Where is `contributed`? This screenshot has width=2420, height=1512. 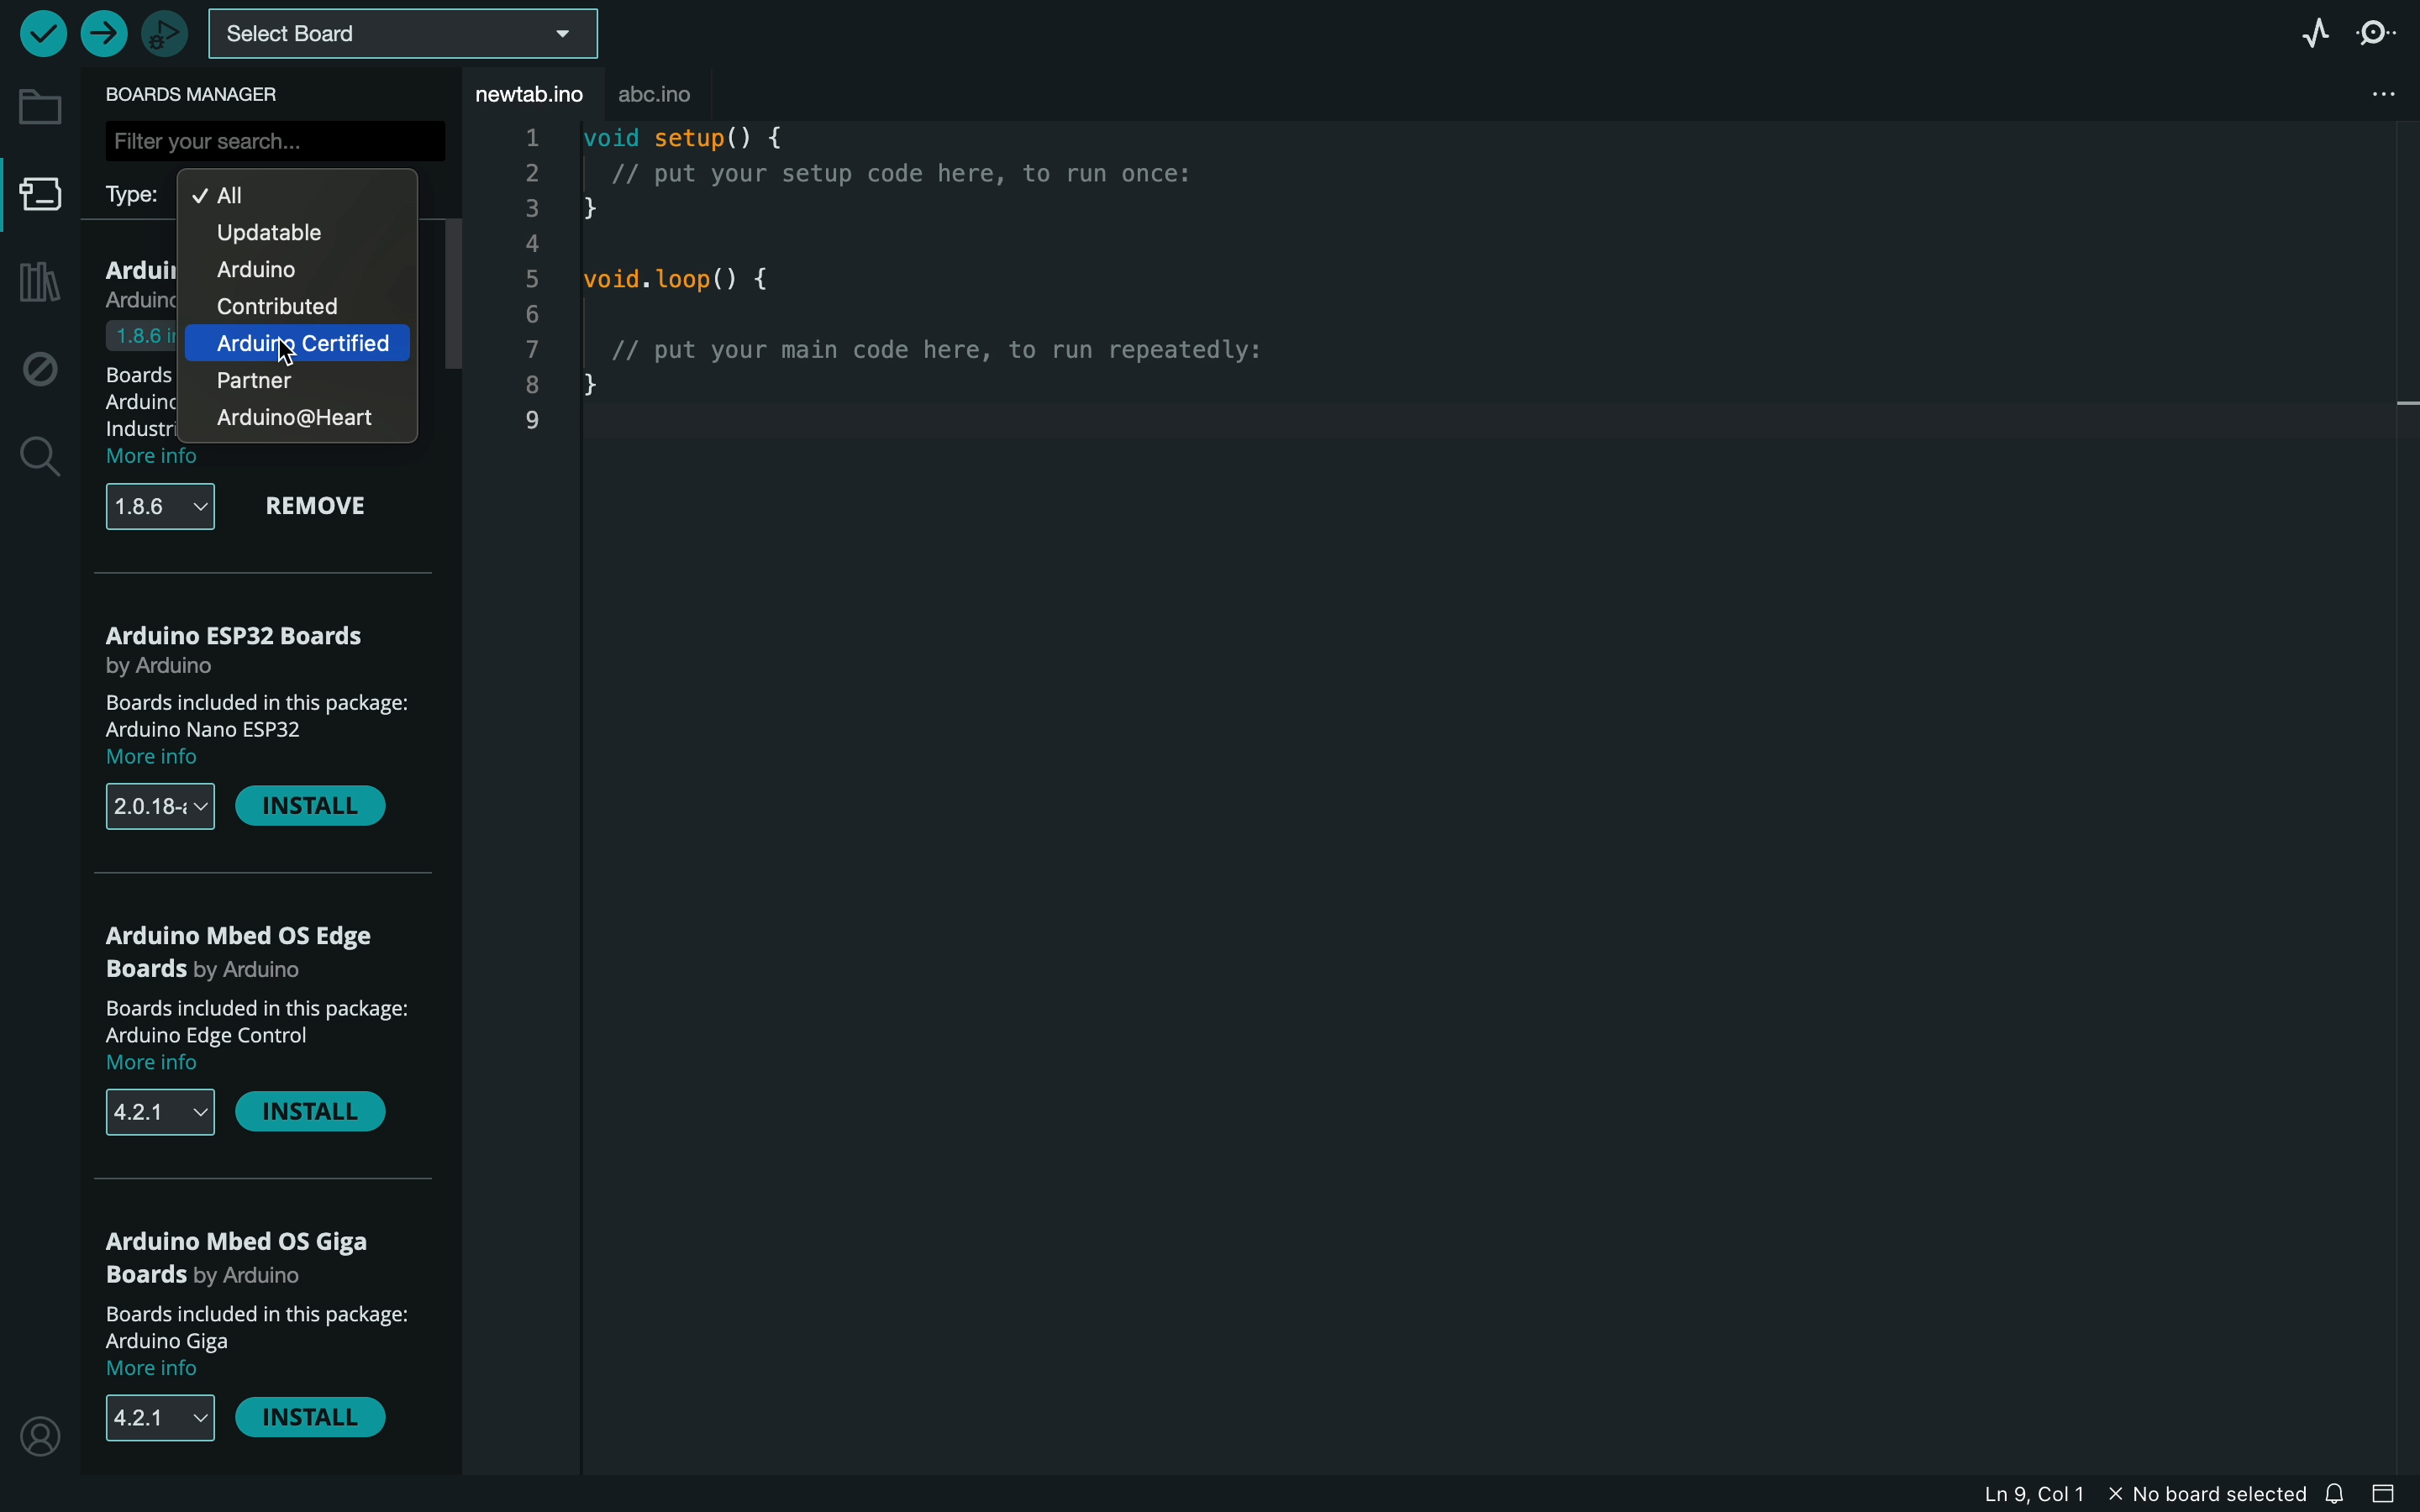
contributed is located at coordinates (273, 305).